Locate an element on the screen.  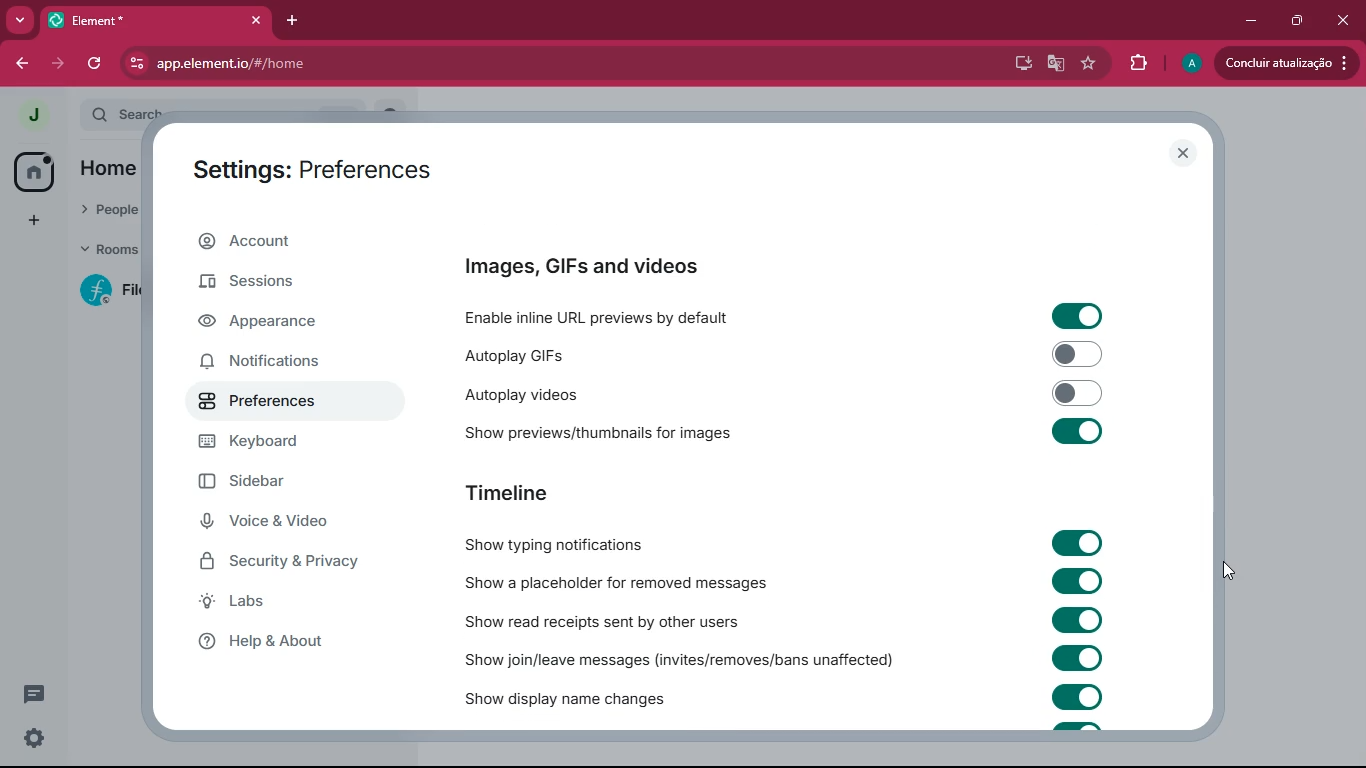
app.element.io/#/home is located at coordinates (351, 63).